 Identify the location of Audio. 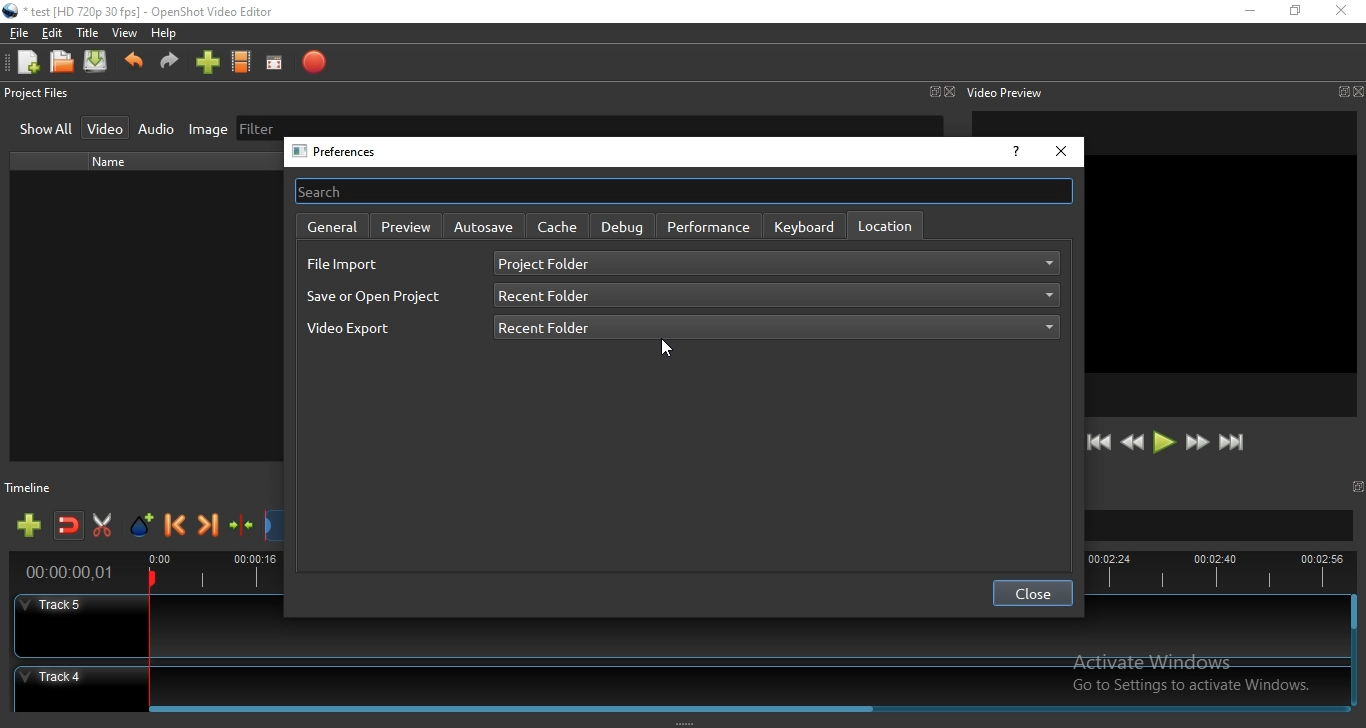
(157, 129).